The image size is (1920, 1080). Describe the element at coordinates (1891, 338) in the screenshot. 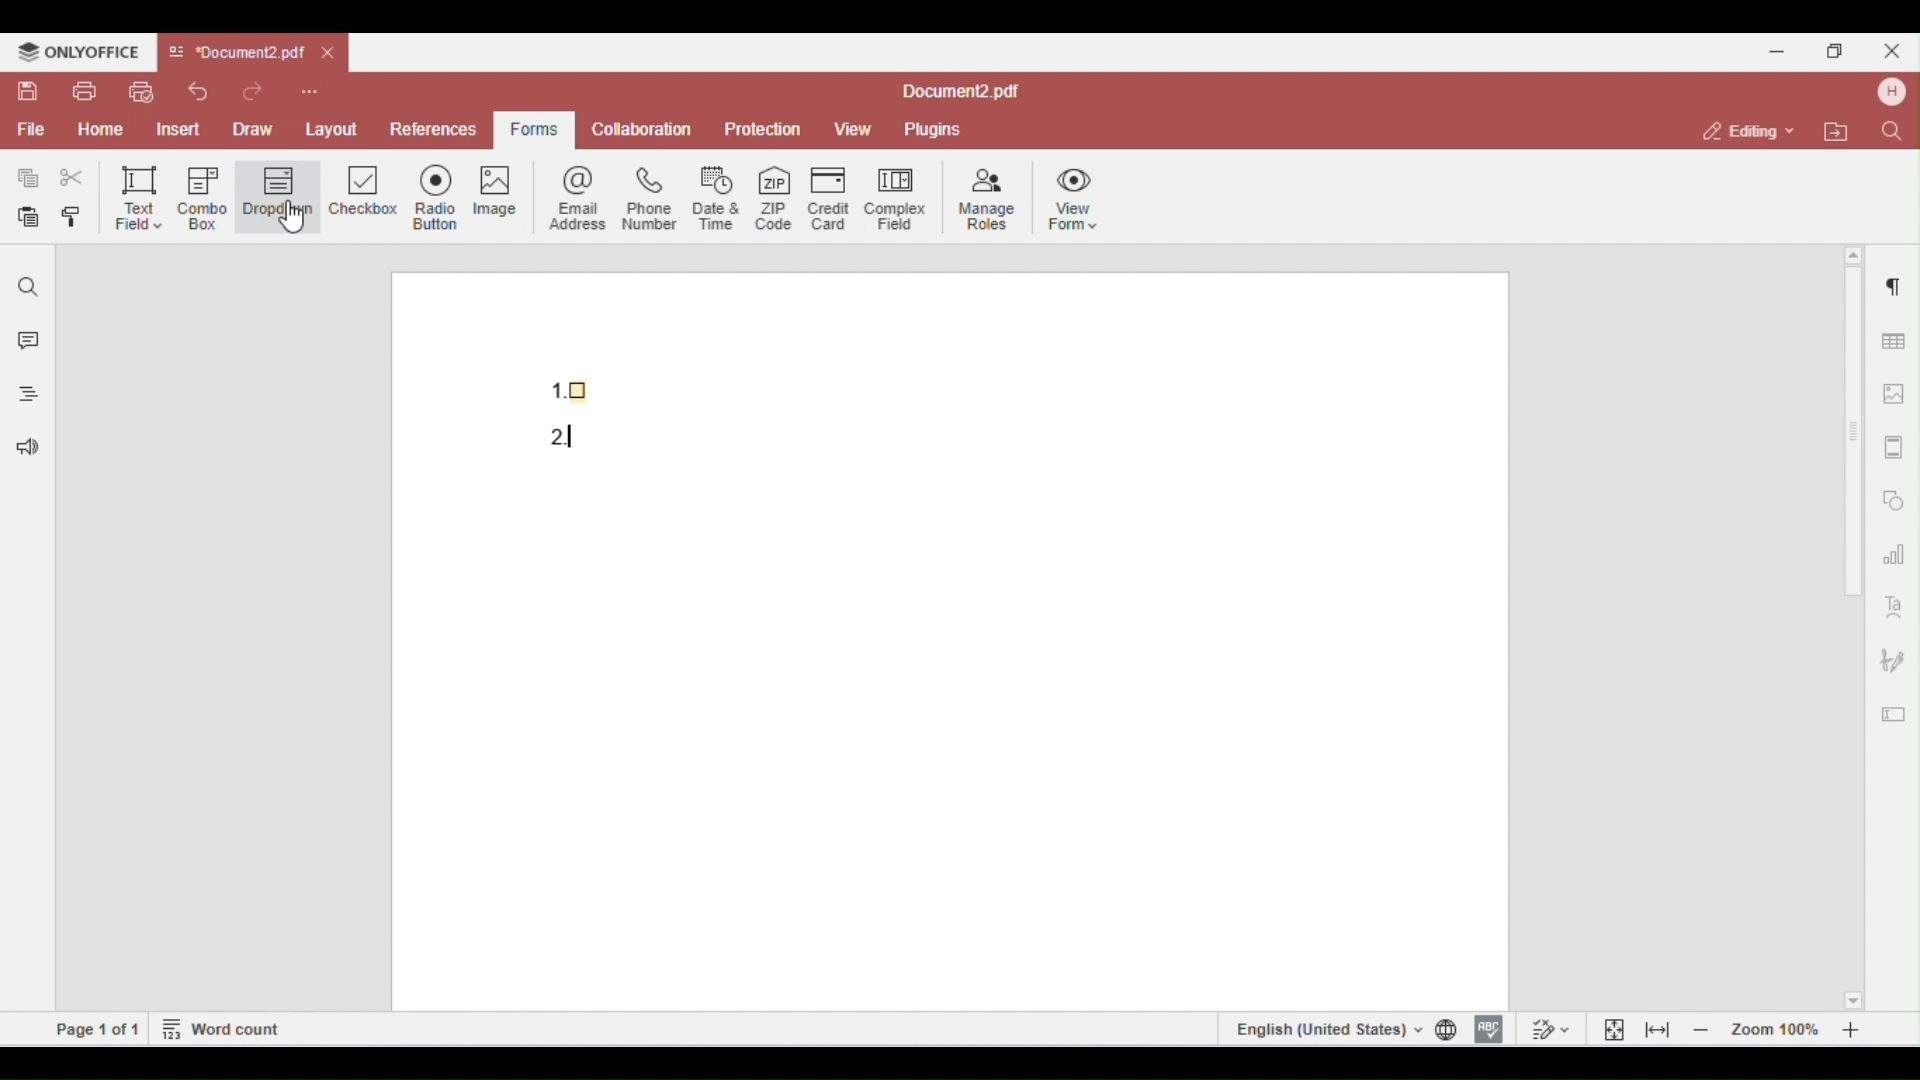

I see `table settings` at that location.